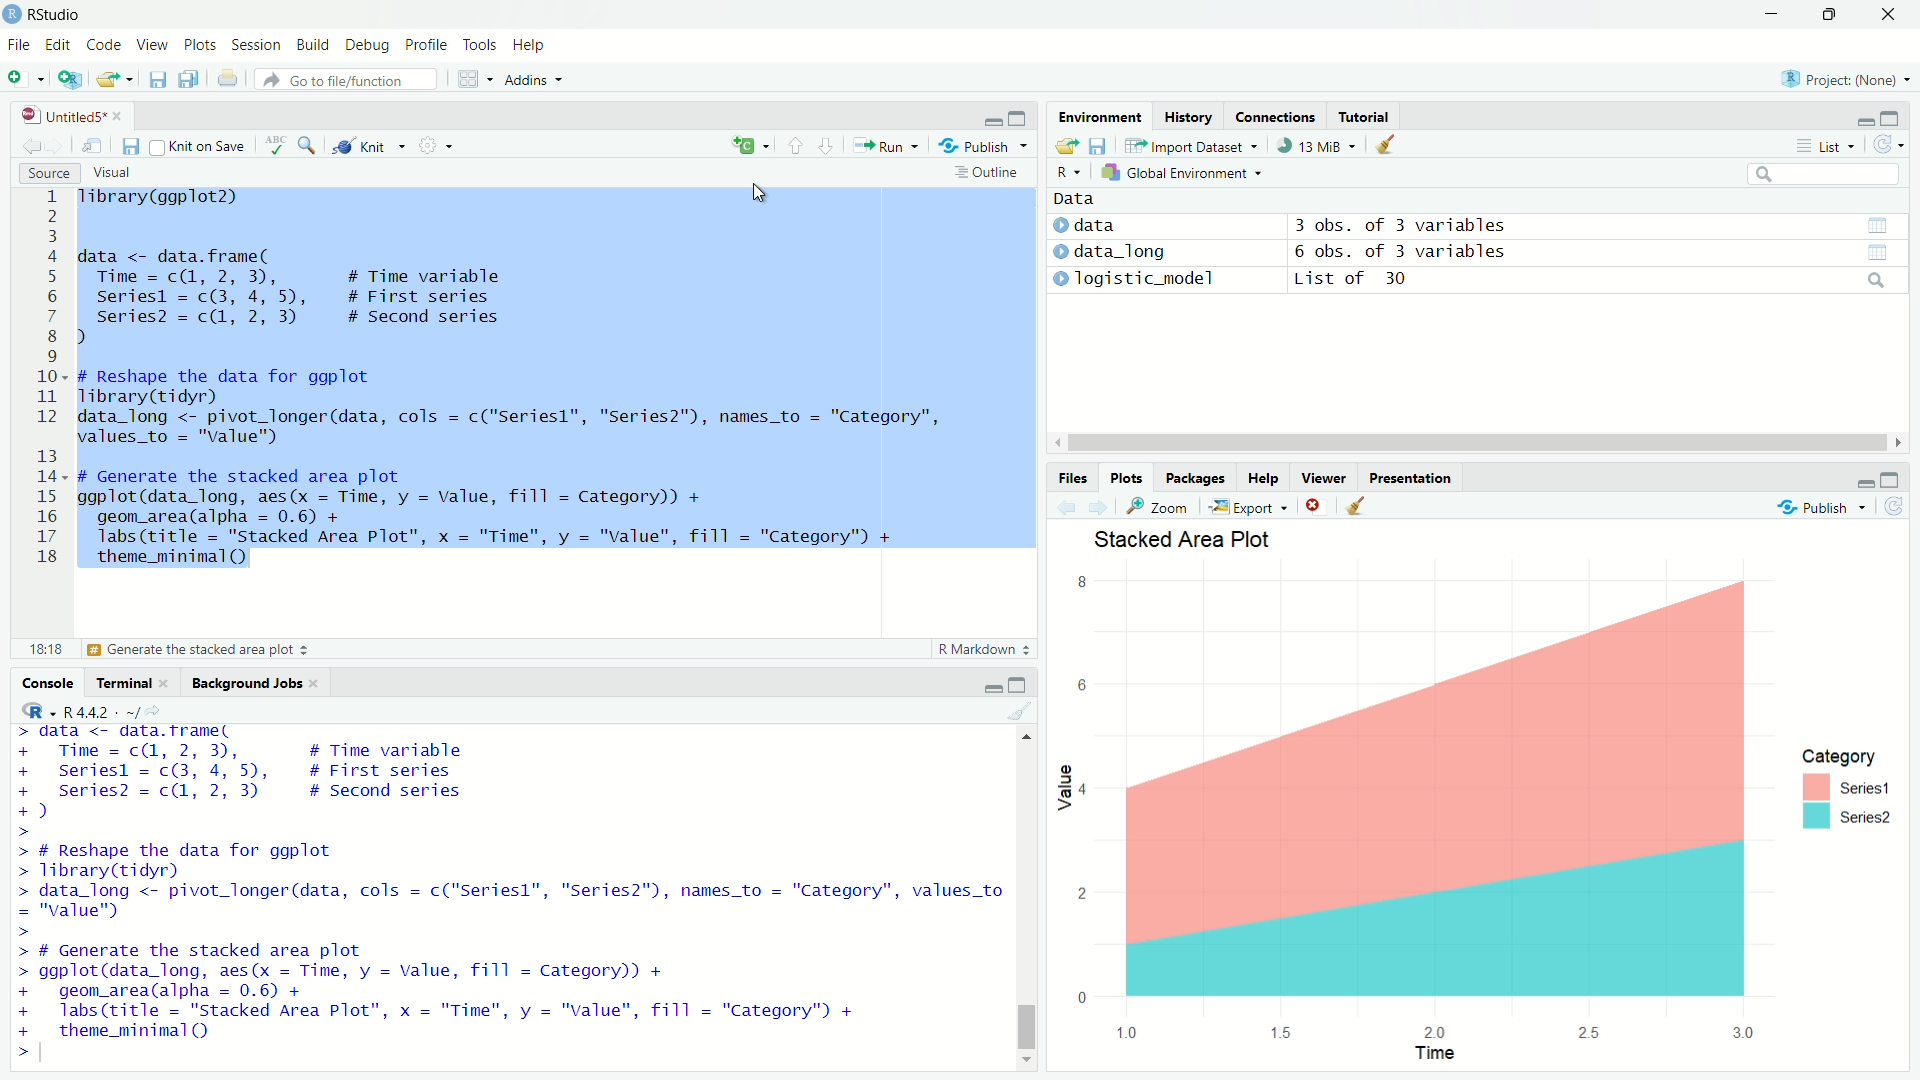 This screenshot has width=1920, height=1080. I want to click on Tutorial, so click(1371, 116).